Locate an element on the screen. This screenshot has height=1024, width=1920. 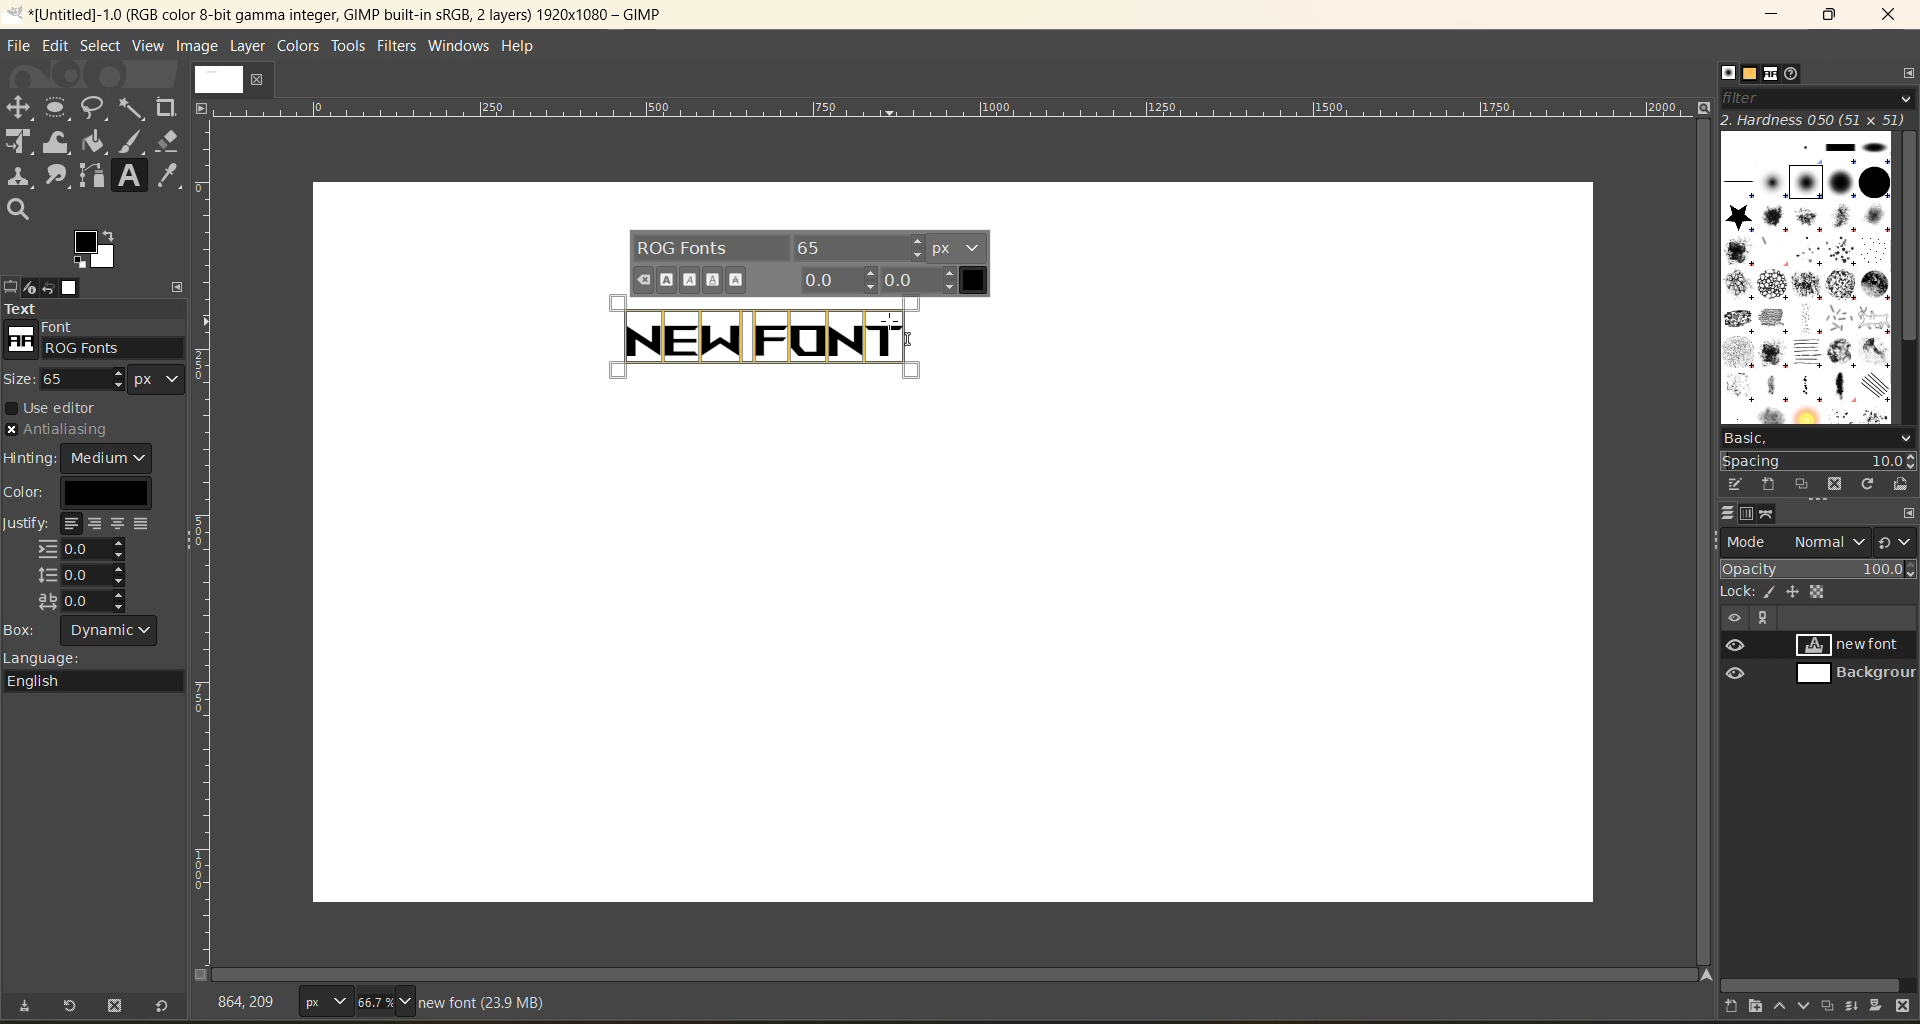
create a new layer group is located at coordinates (1762, 1004).